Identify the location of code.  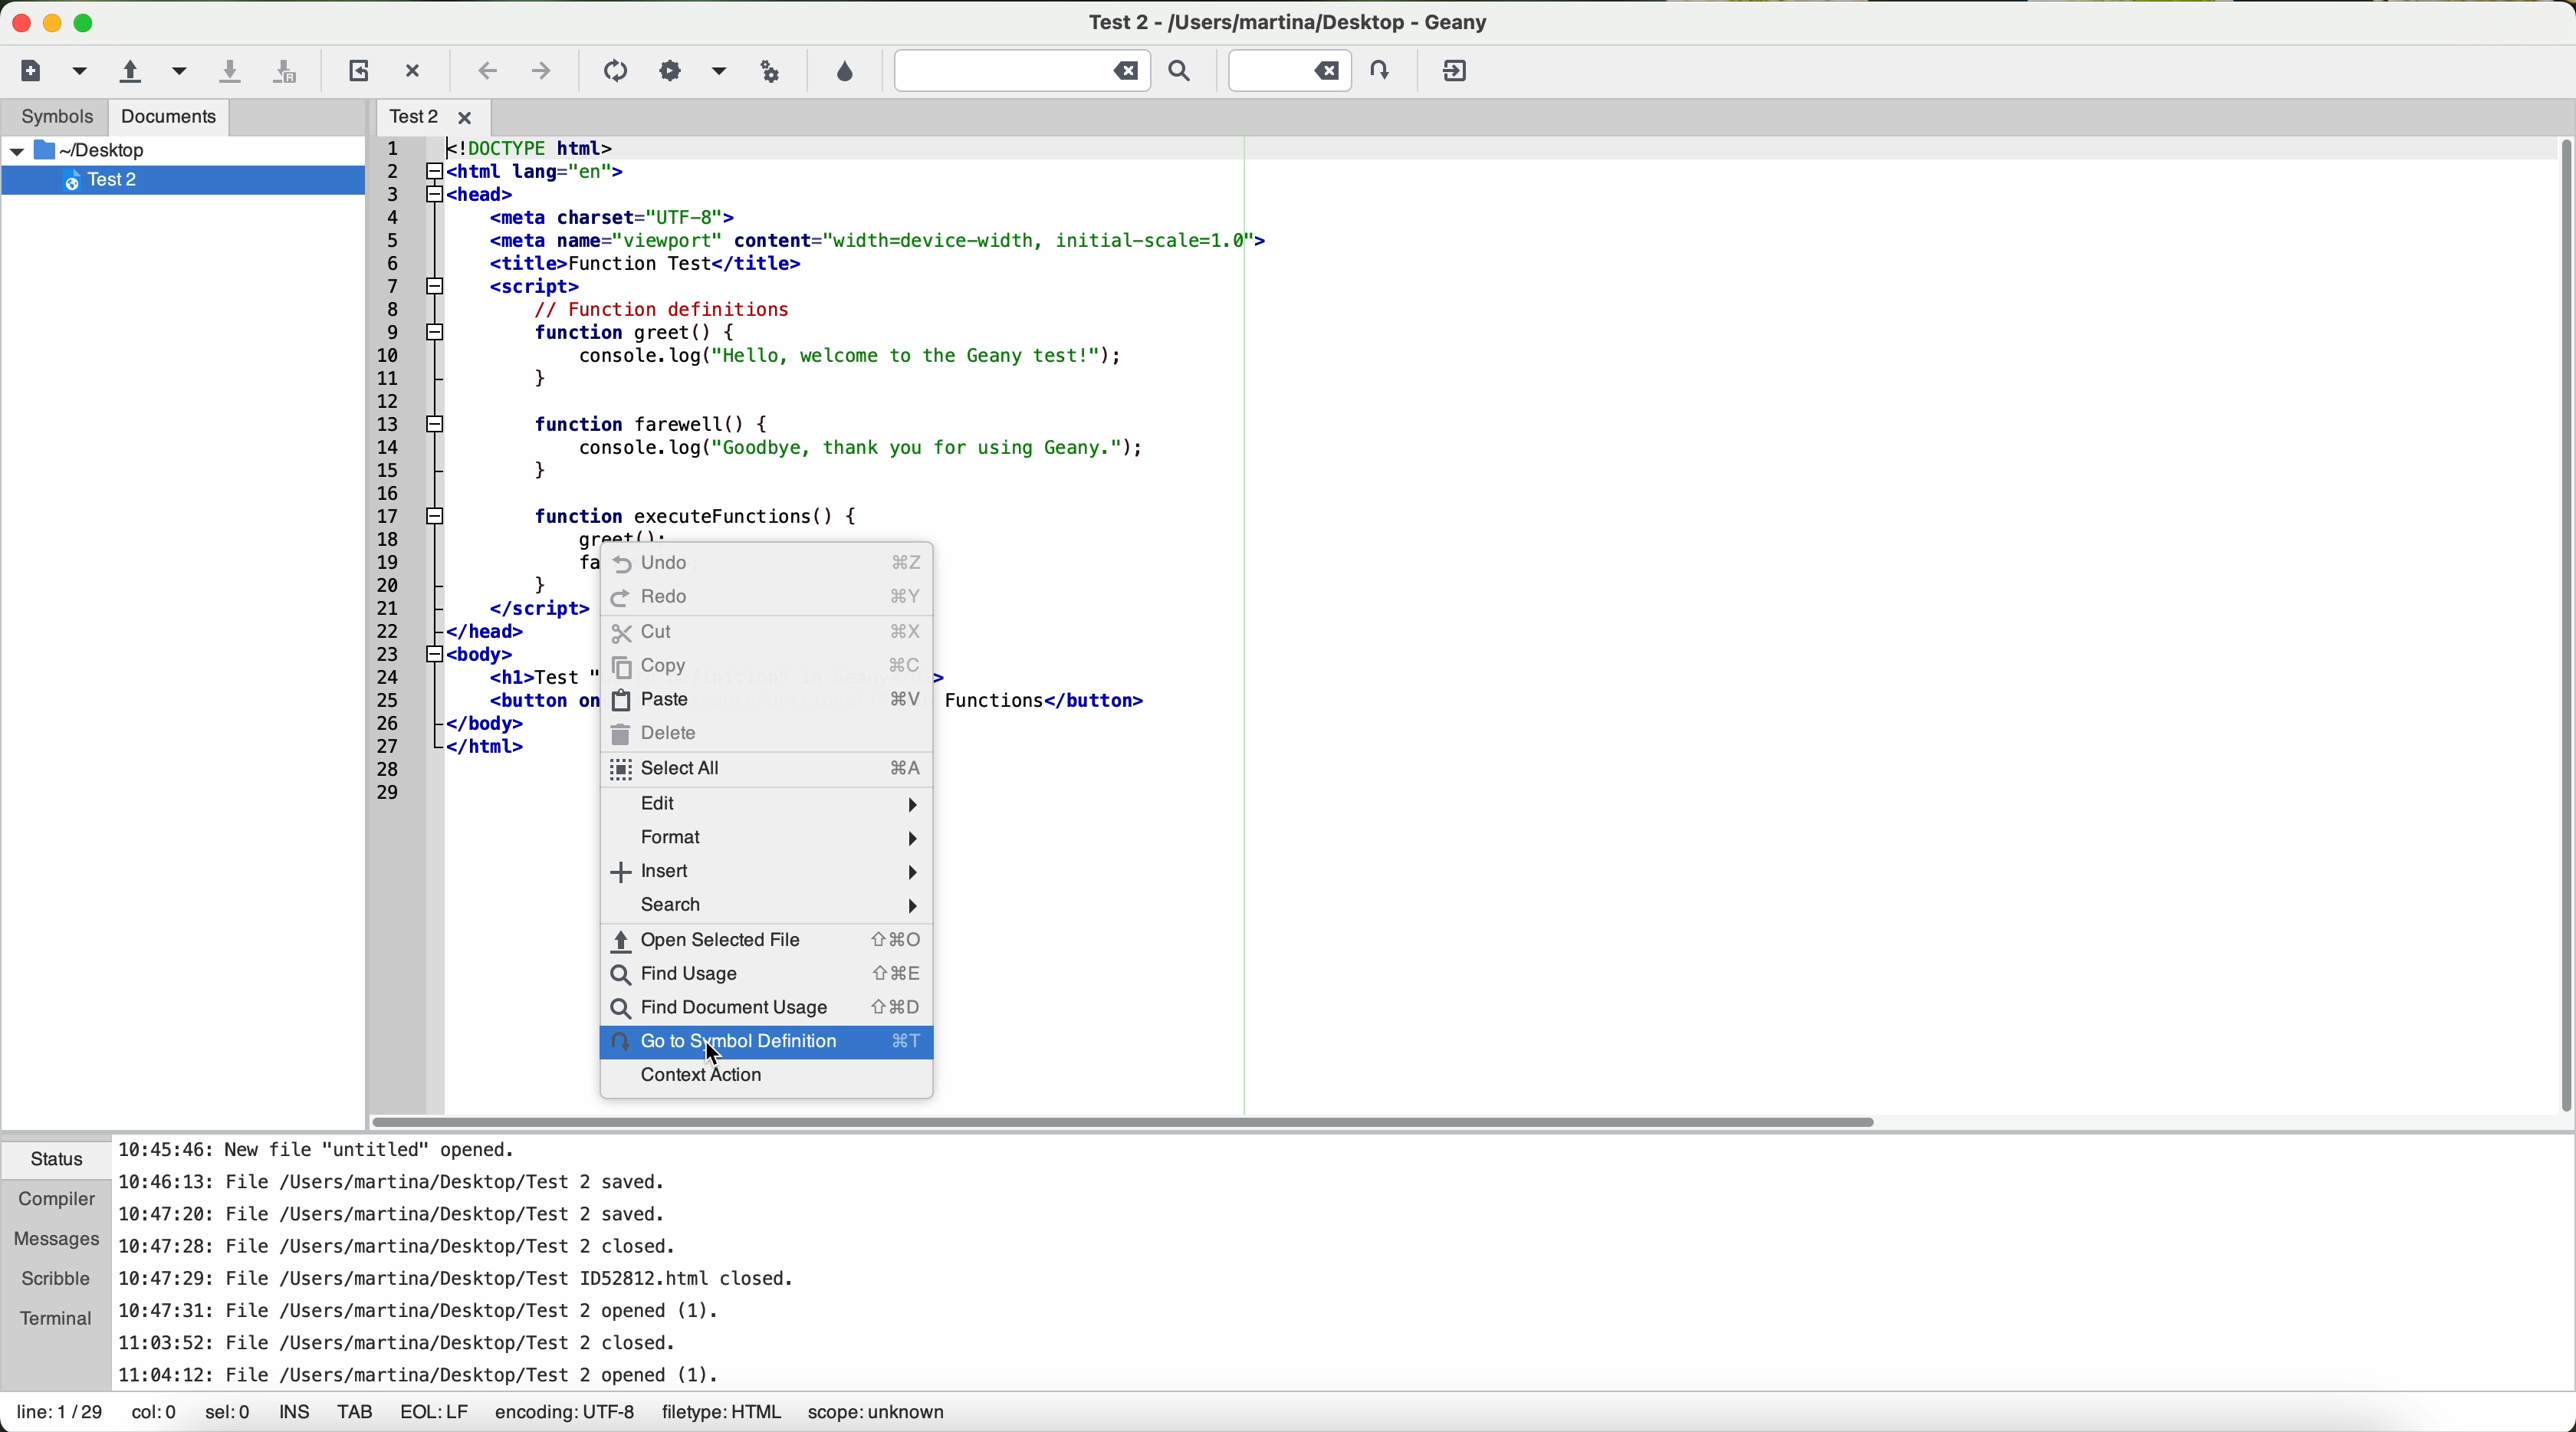
(466, 673).